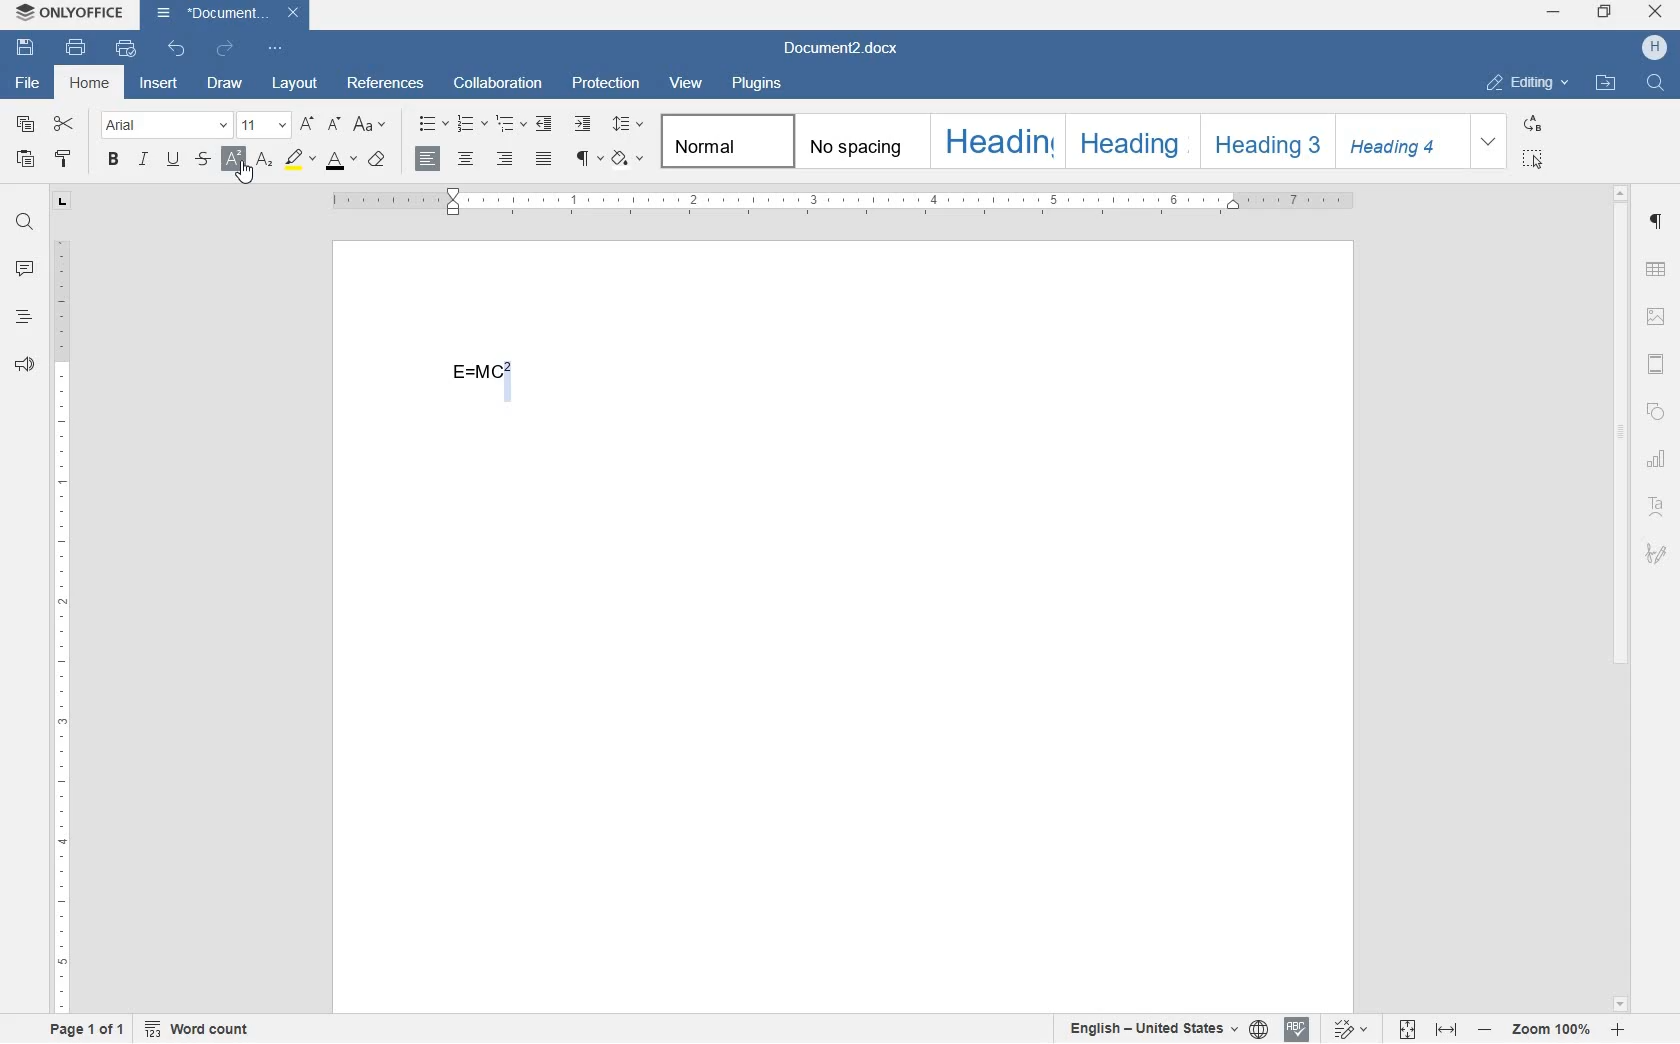 This screenshot has width=1680, height=1044. What do you see at coordinates (24, 365) in the screenshot?
I see `feedback & support` at bounding box center [24, 365].